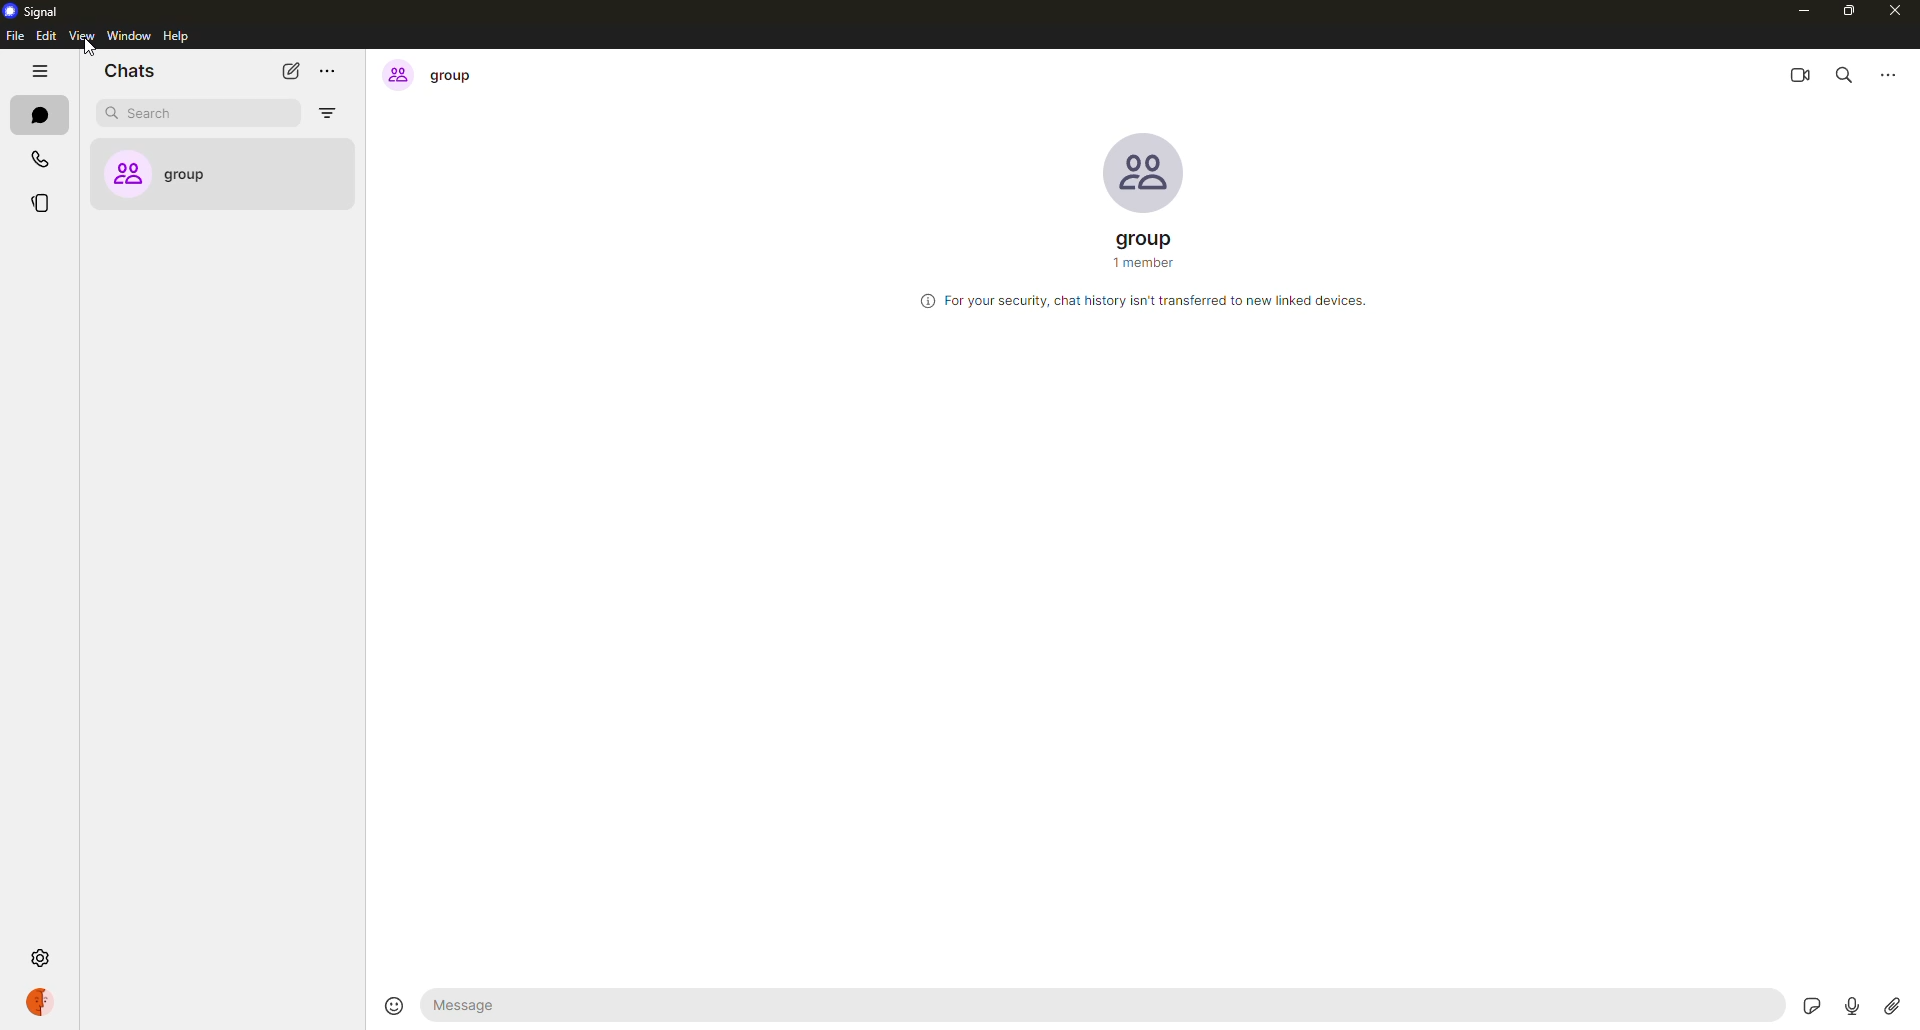  Describe the element at coordinates (333, 71) in the screenshot. I see `more` at that location.